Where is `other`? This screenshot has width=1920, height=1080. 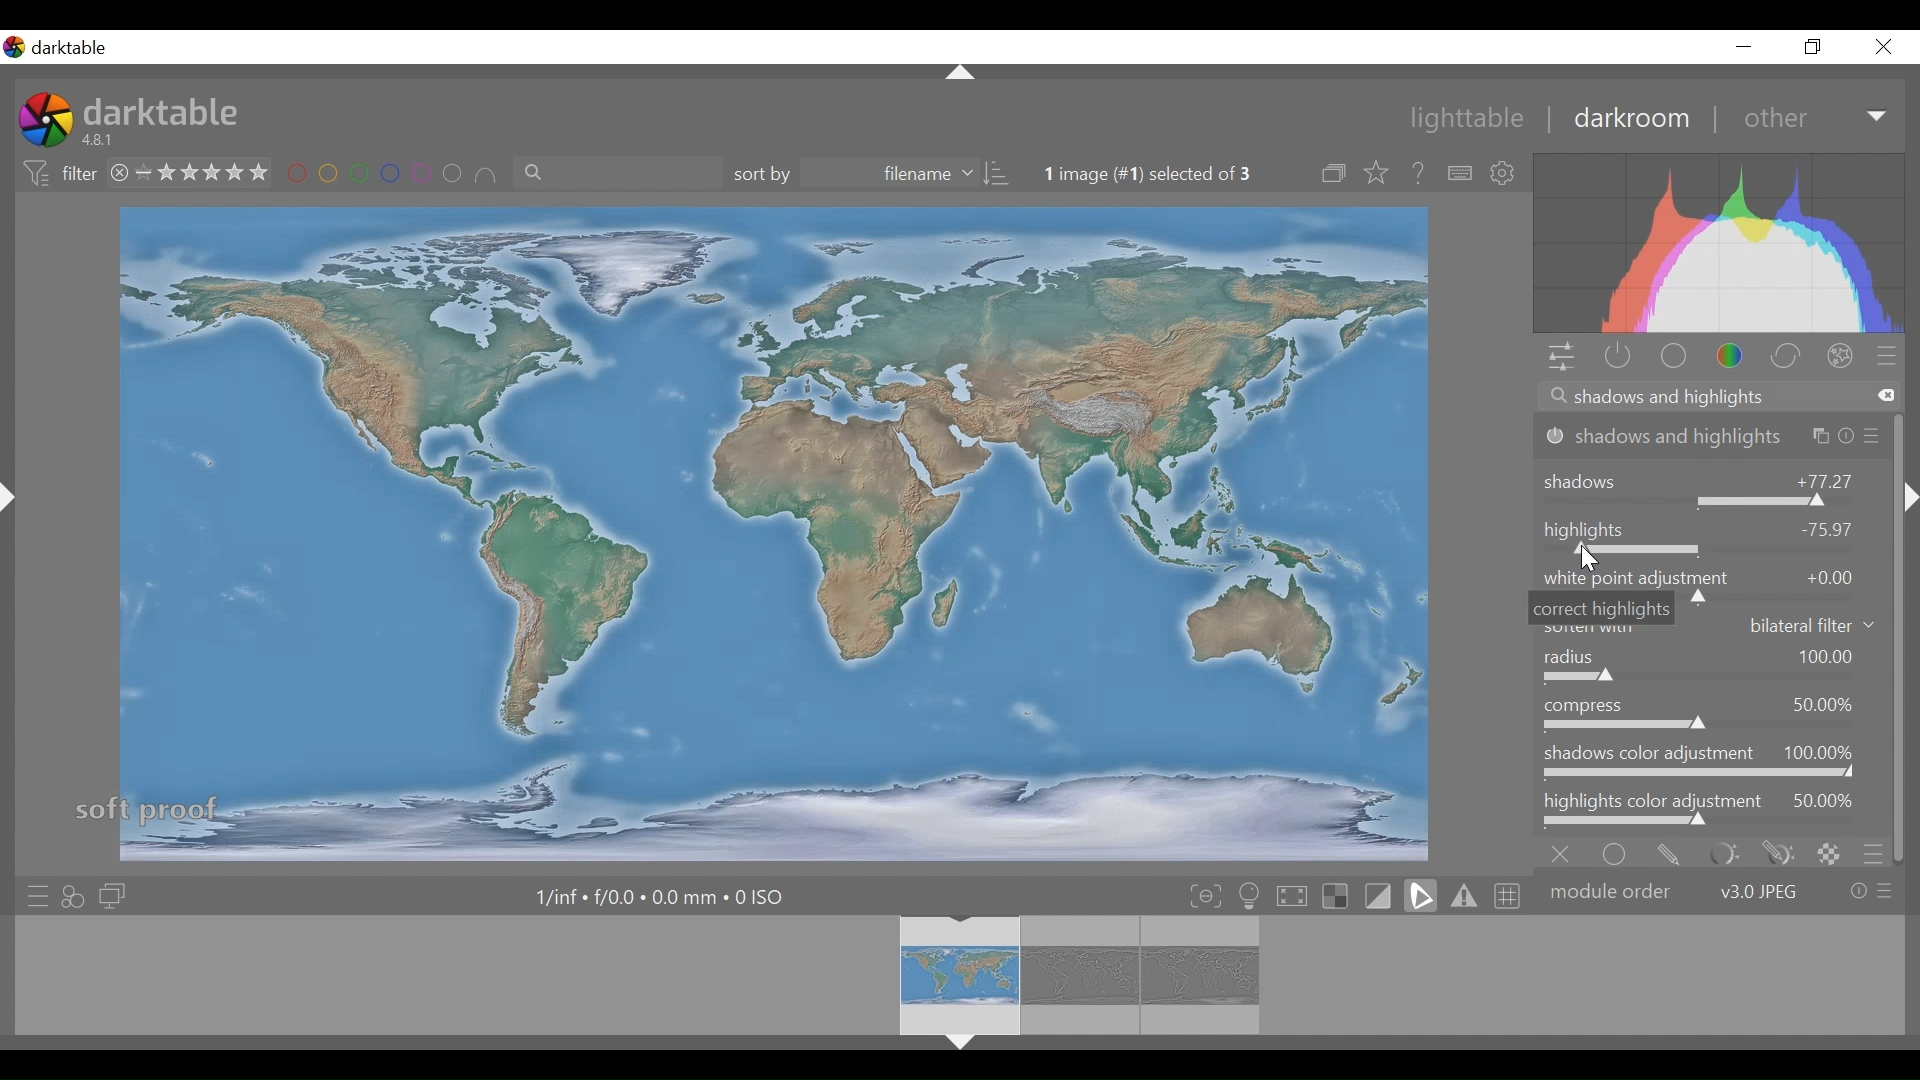 other is located at coordinates (1810, 118).